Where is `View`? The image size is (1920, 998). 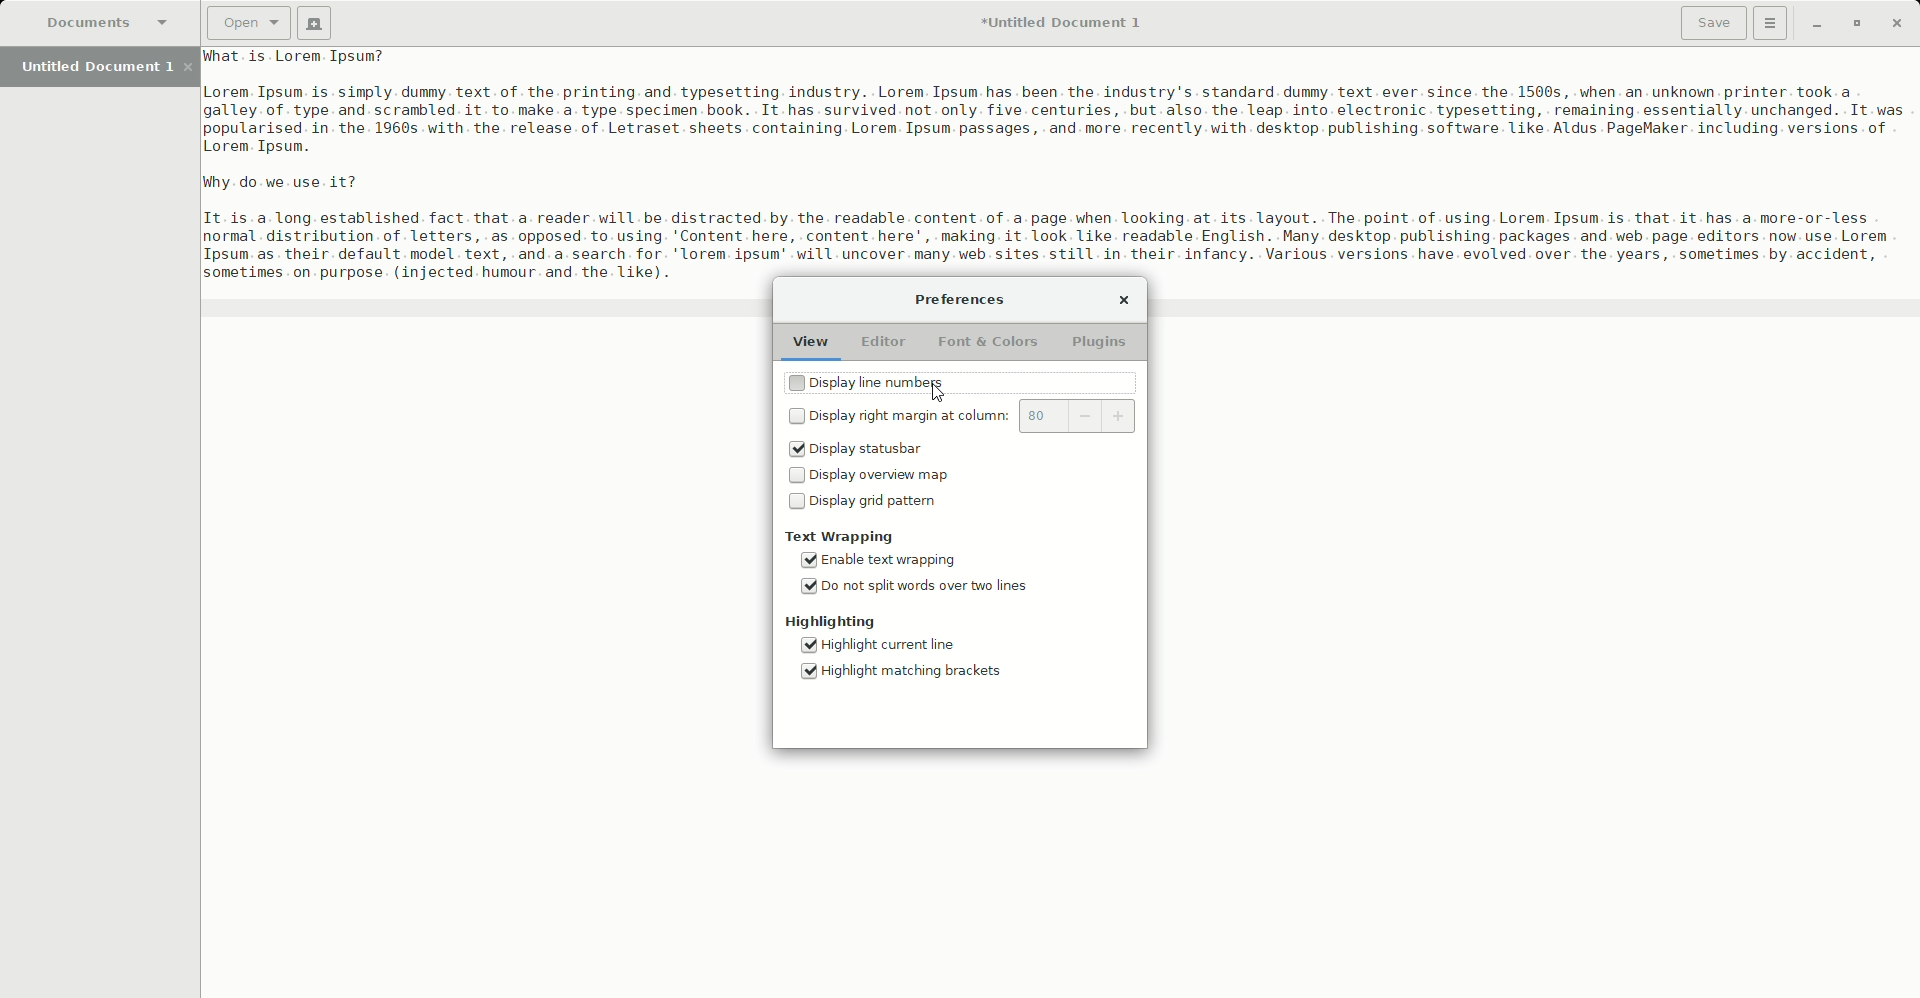
View is located at coordinates (808, 344).